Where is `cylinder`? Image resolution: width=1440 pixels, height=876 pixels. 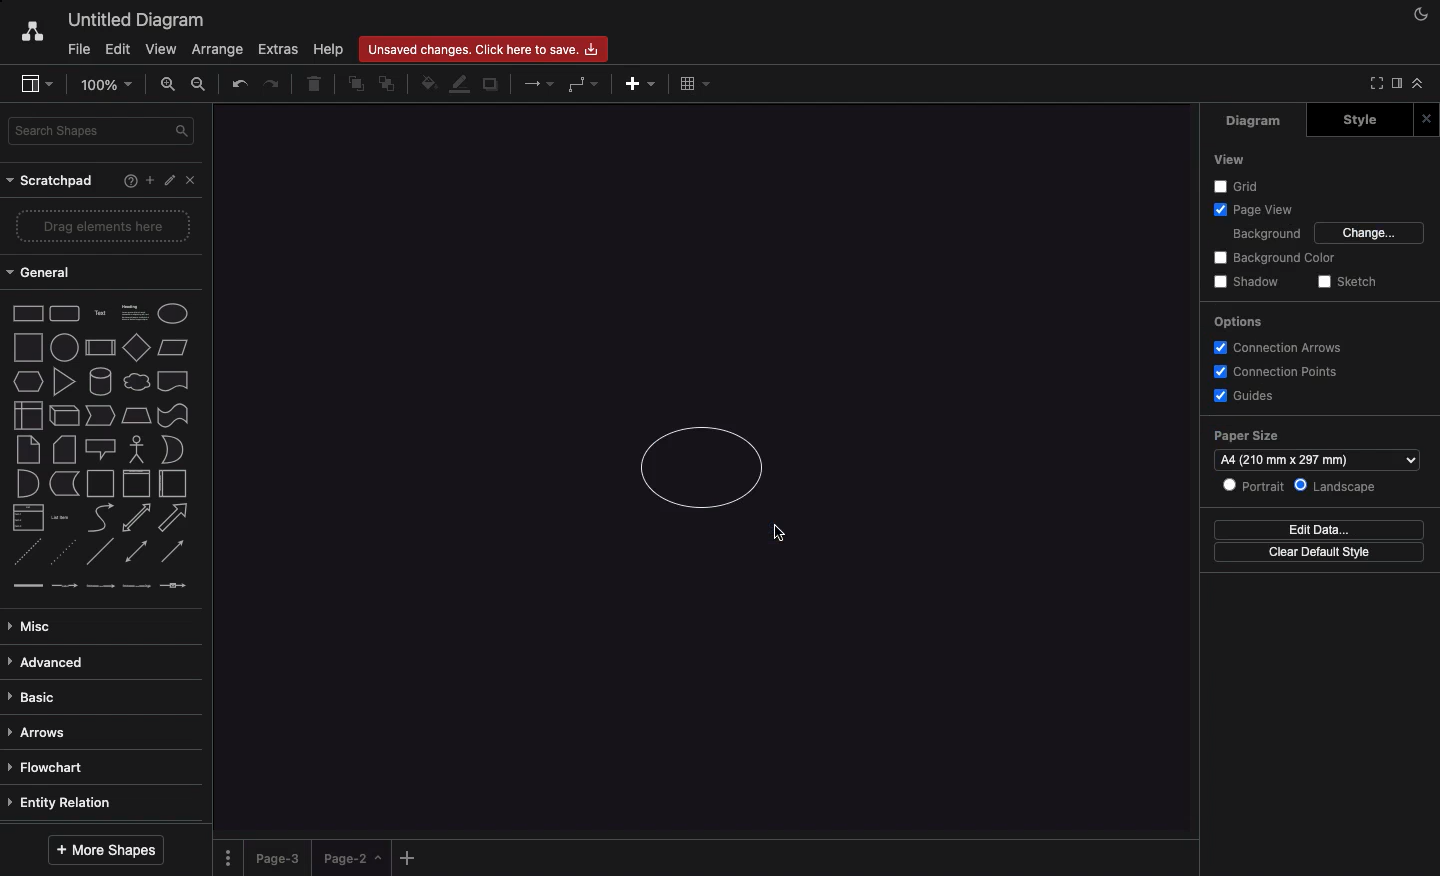 cylinder is located at coordinates (101, 381).